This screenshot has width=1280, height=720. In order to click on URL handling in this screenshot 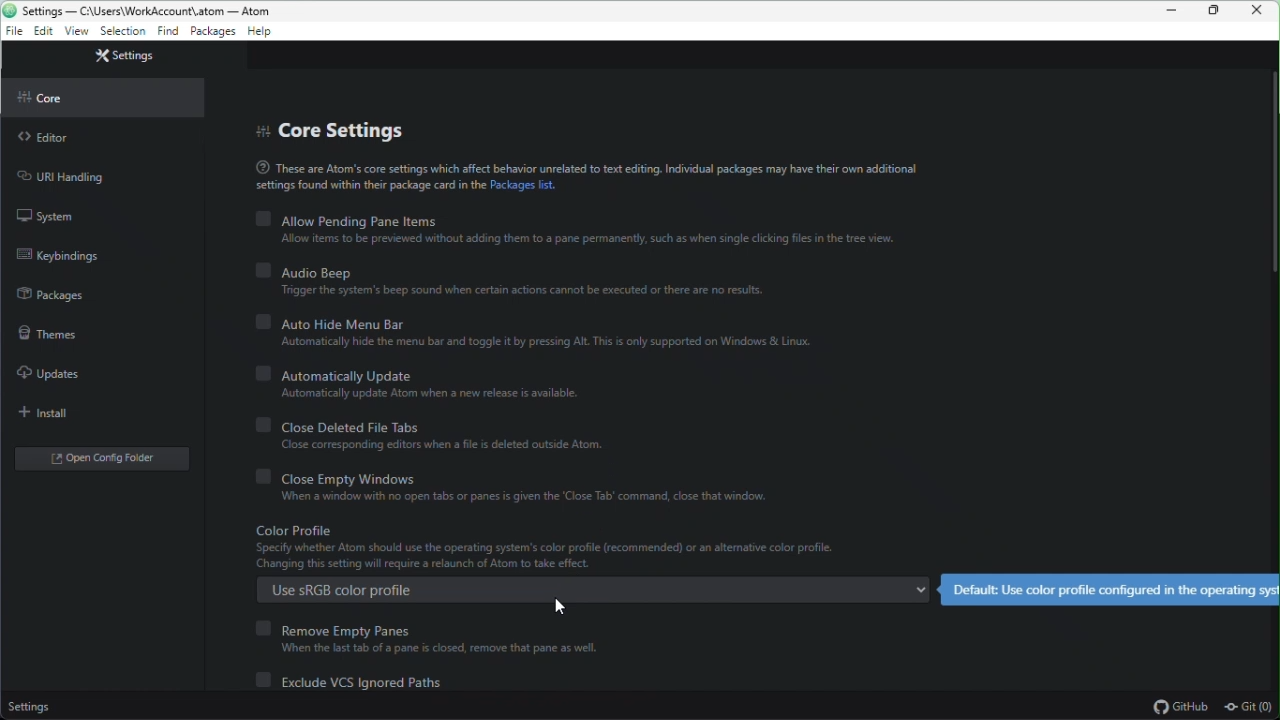, I will do `click(72, 177)`.